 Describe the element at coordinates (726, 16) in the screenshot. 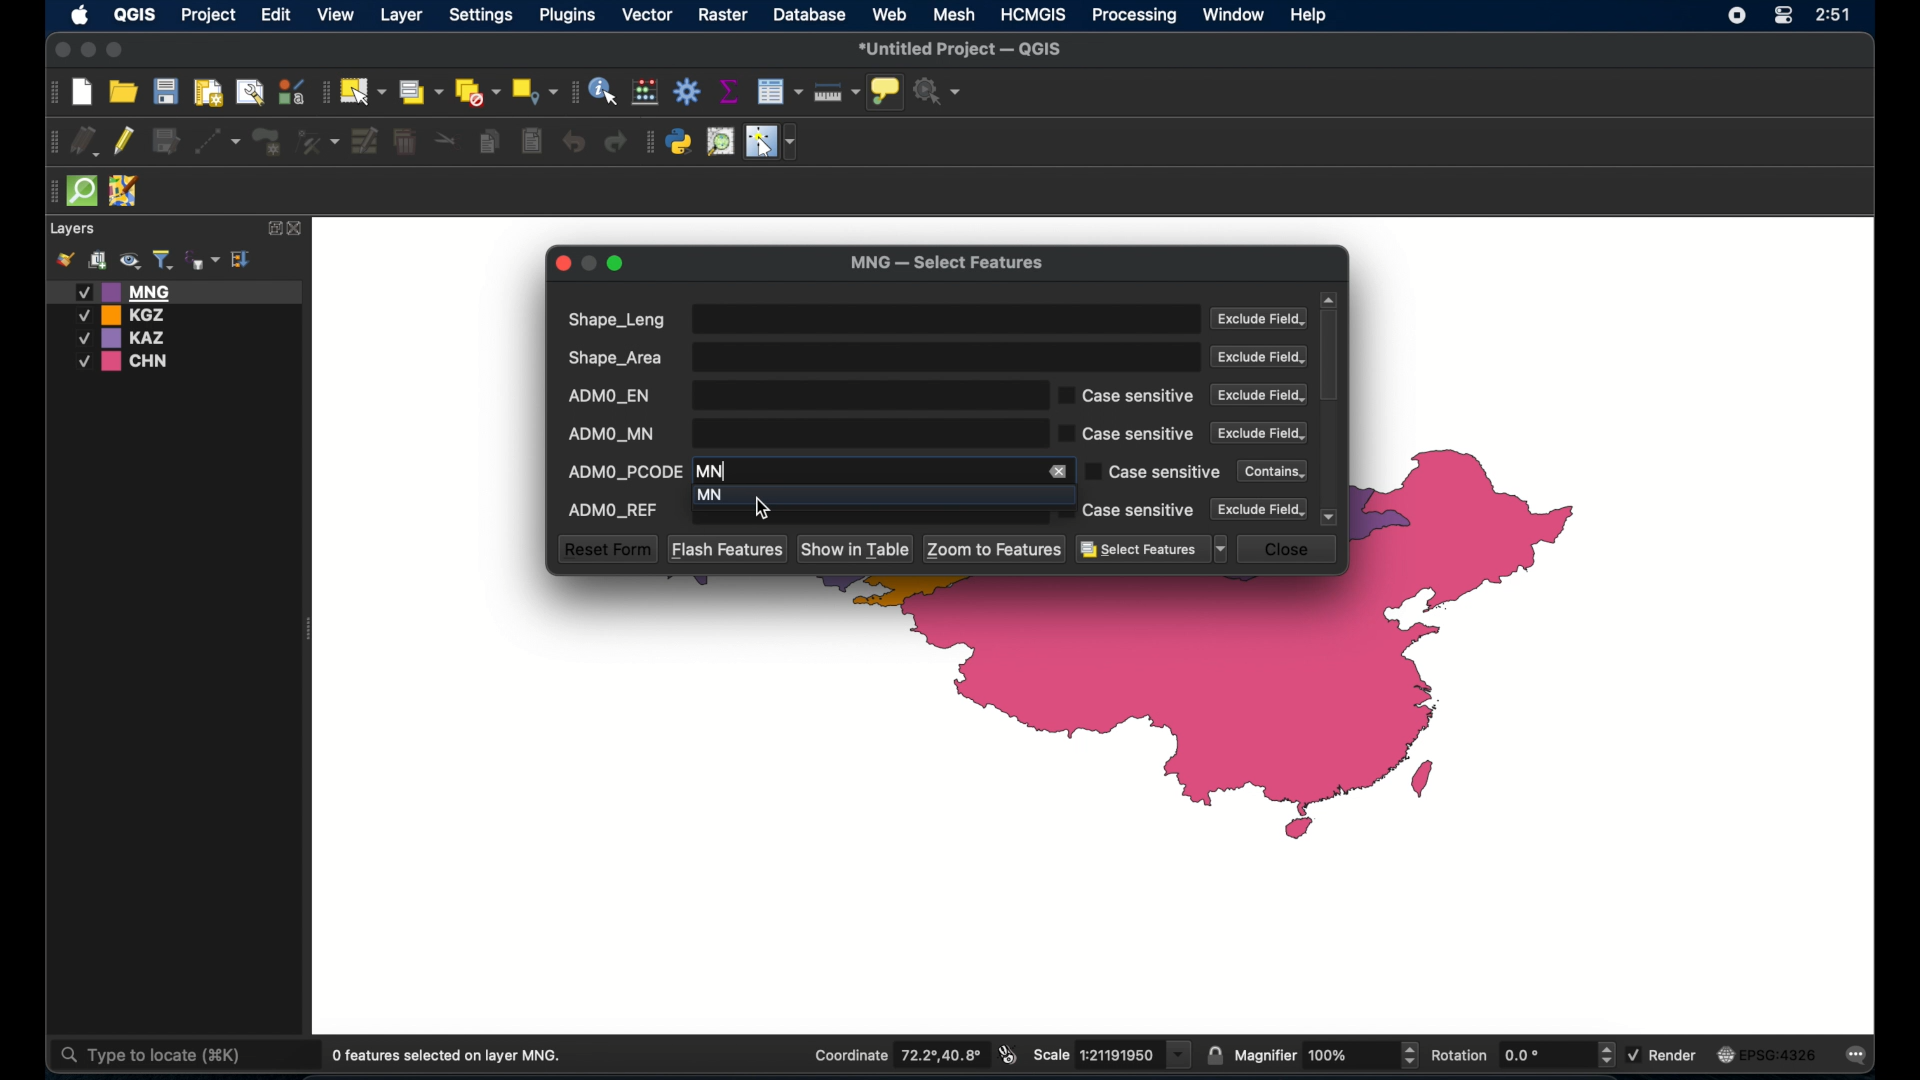

I see `raster` at that location.